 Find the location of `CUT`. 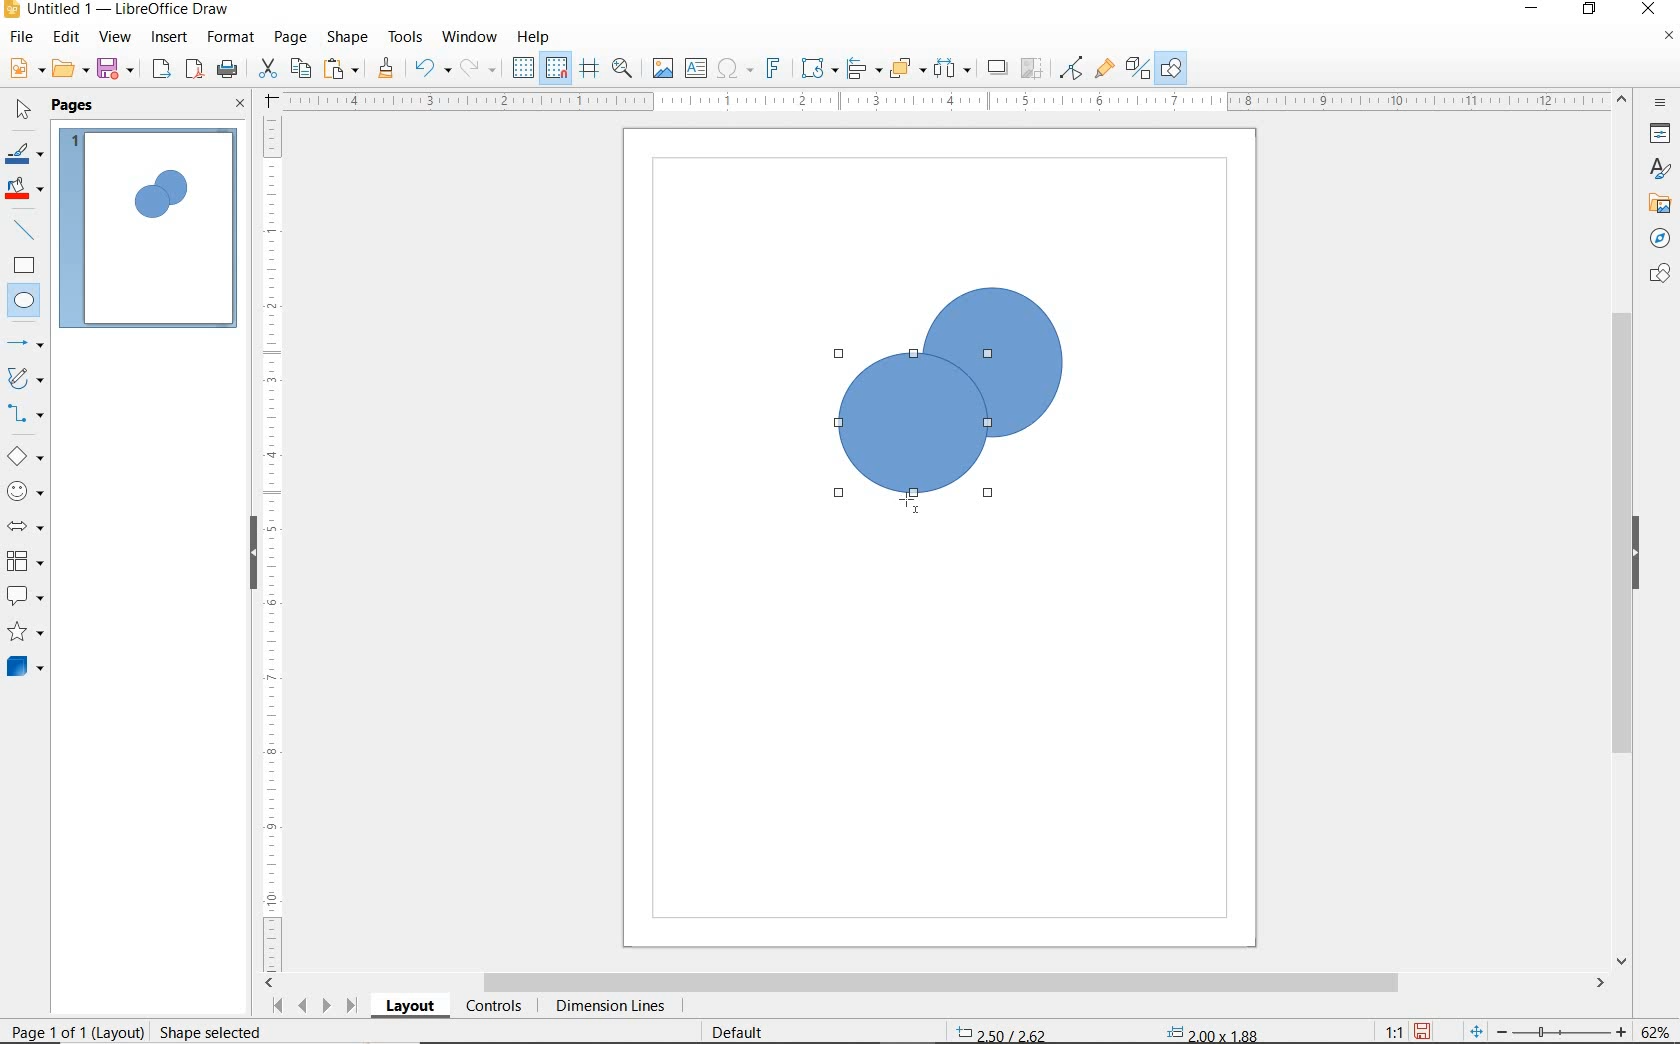

CUT is located at coordinates (268, 69).